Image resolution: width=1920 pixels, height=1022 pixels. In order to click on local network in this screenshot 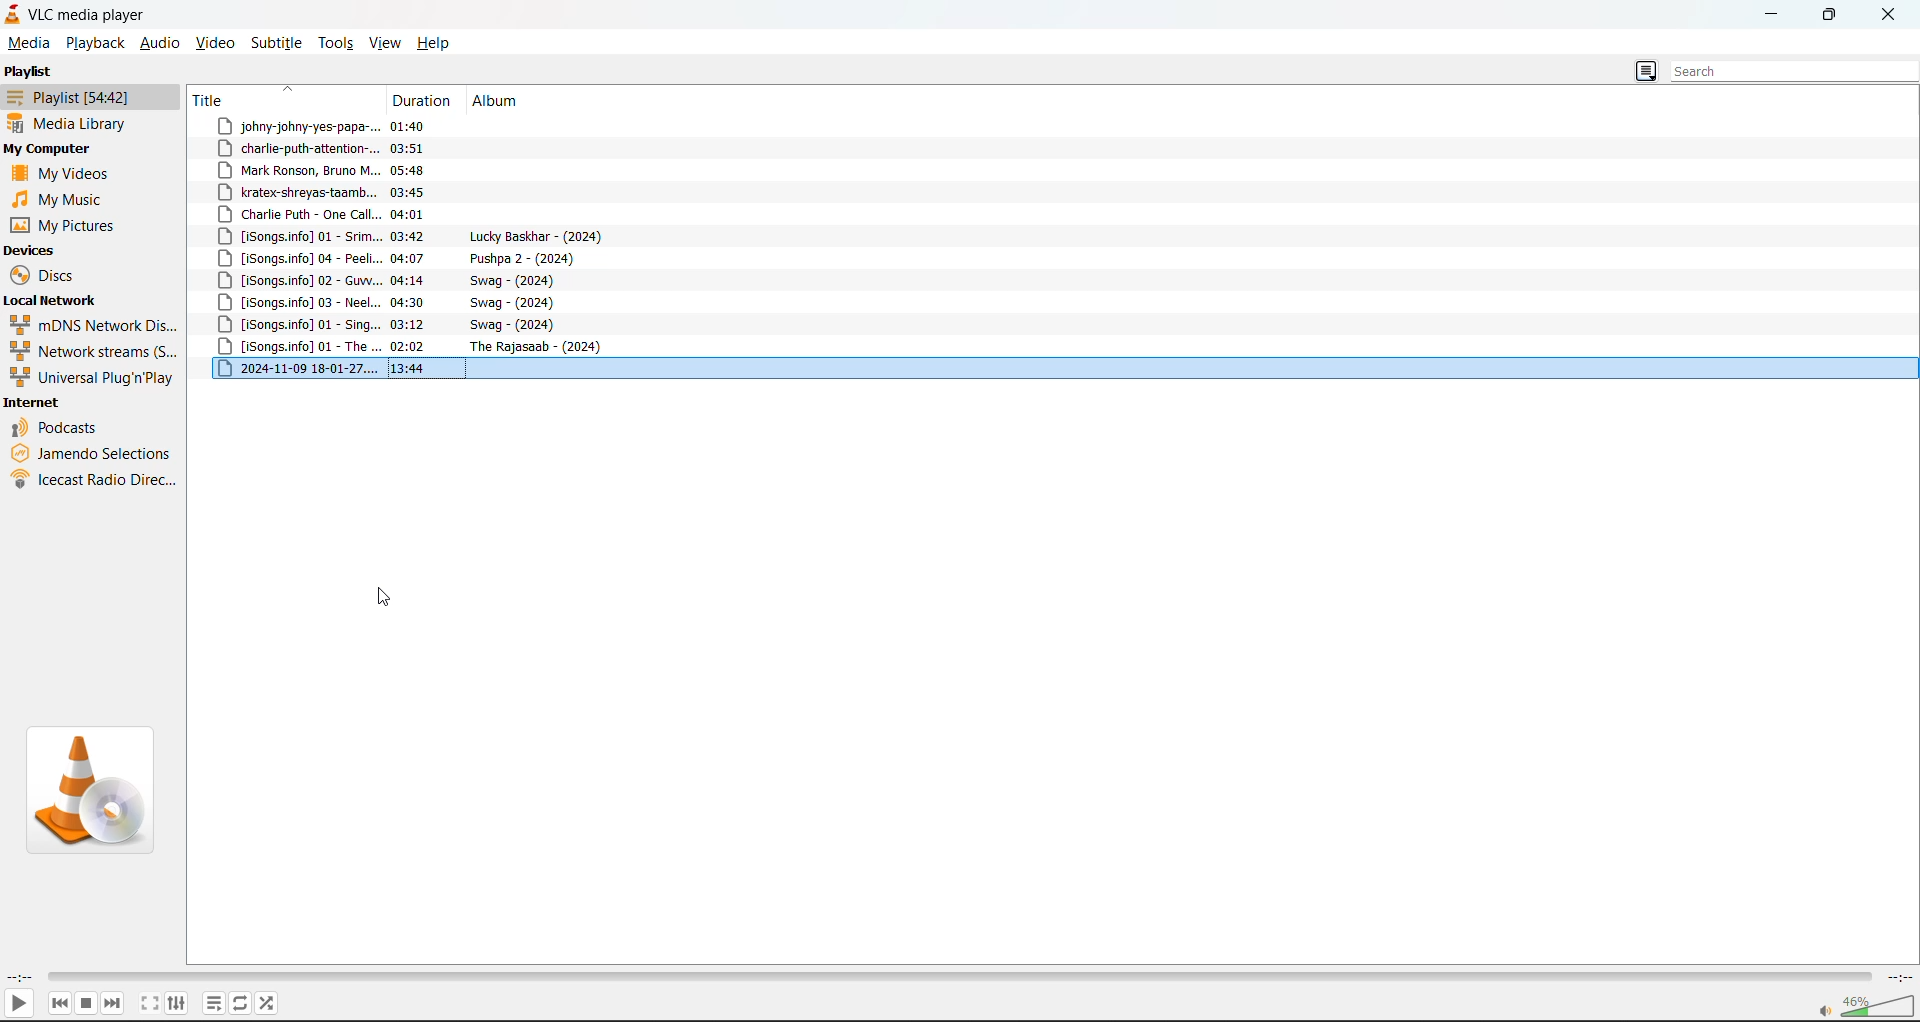, I will do `click(53, 299)`.